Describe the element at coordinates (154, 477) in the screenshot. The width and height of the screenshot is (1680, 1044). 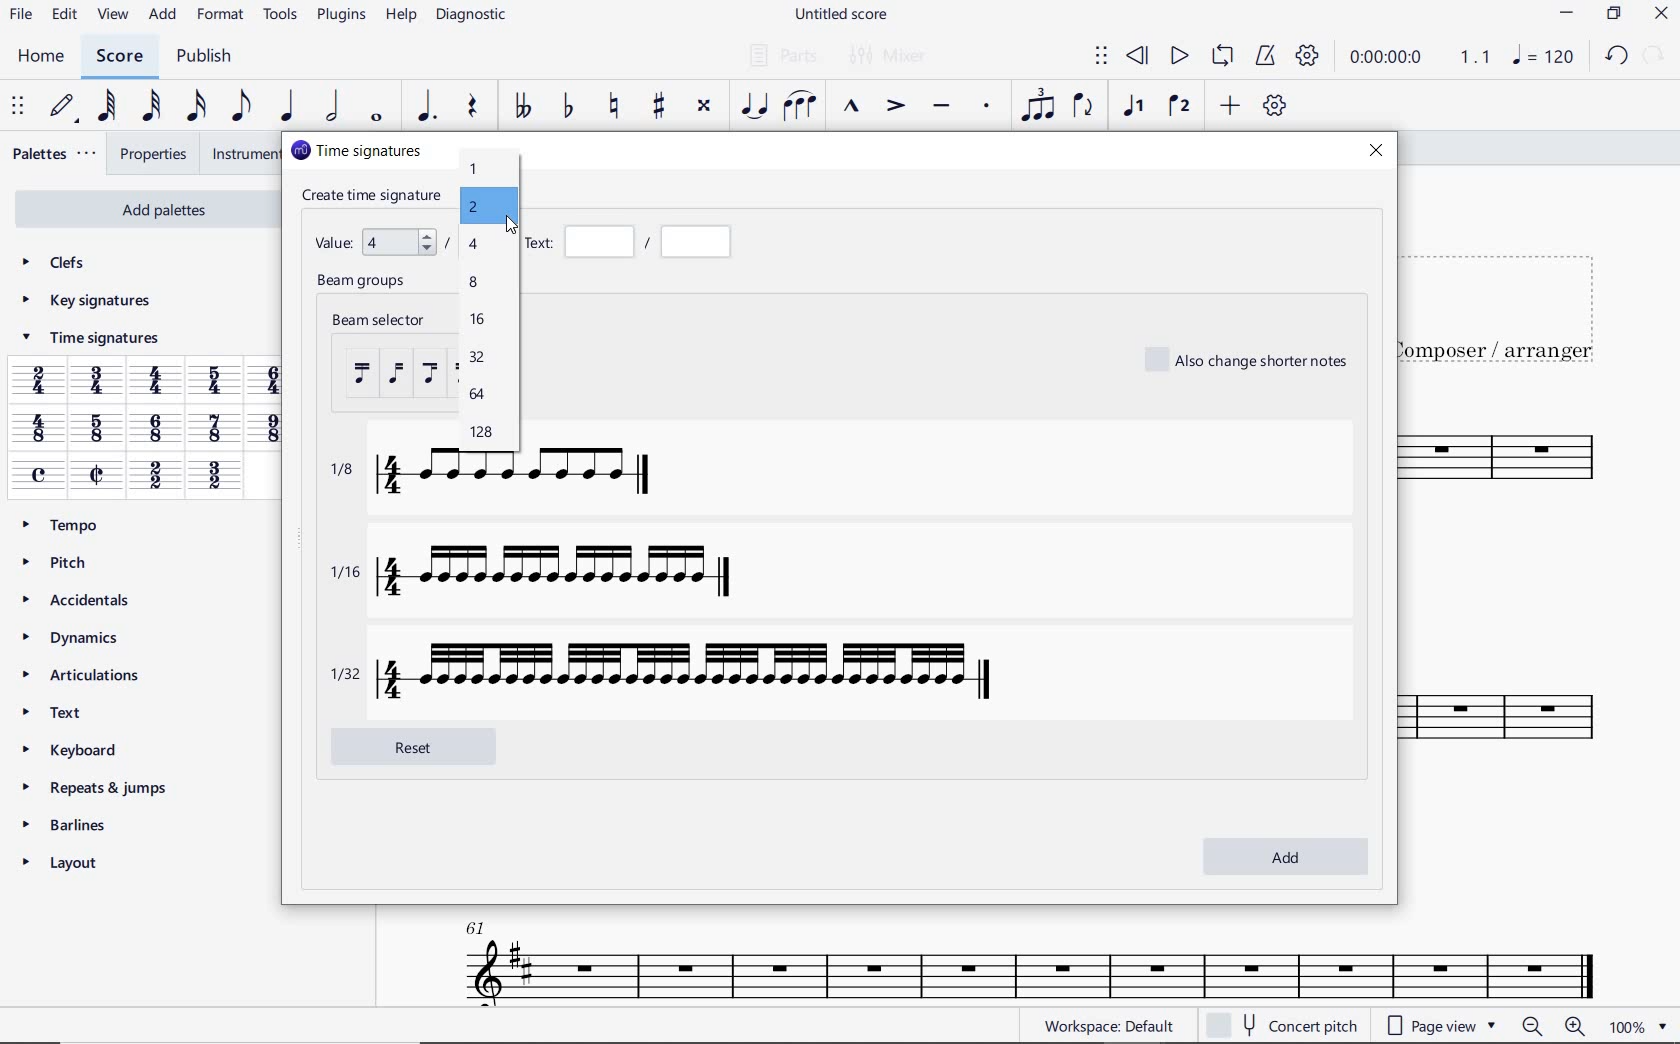
I see `2/2` at that location.